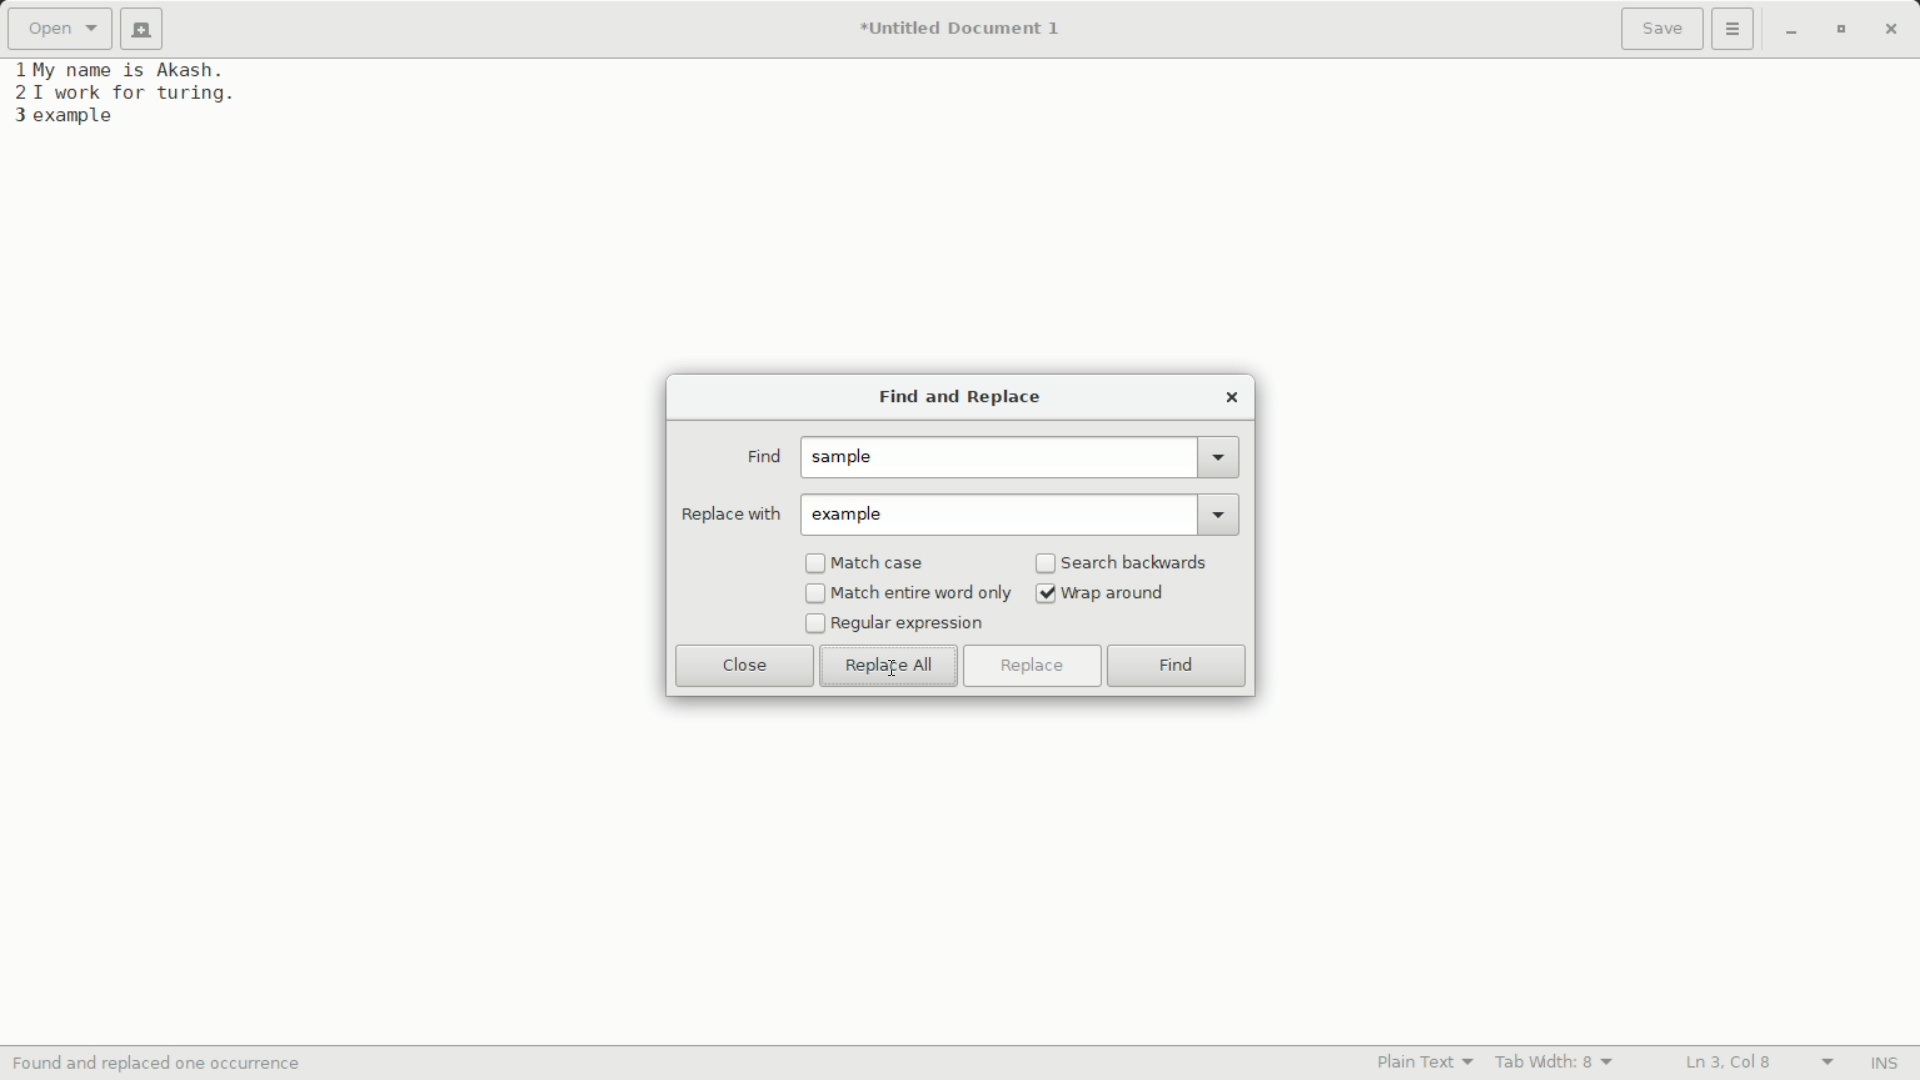 This screenshot has width=1920, height=1080. Describe the element at coordinates (855, 515) in the screenshot. I see `example` at that location.